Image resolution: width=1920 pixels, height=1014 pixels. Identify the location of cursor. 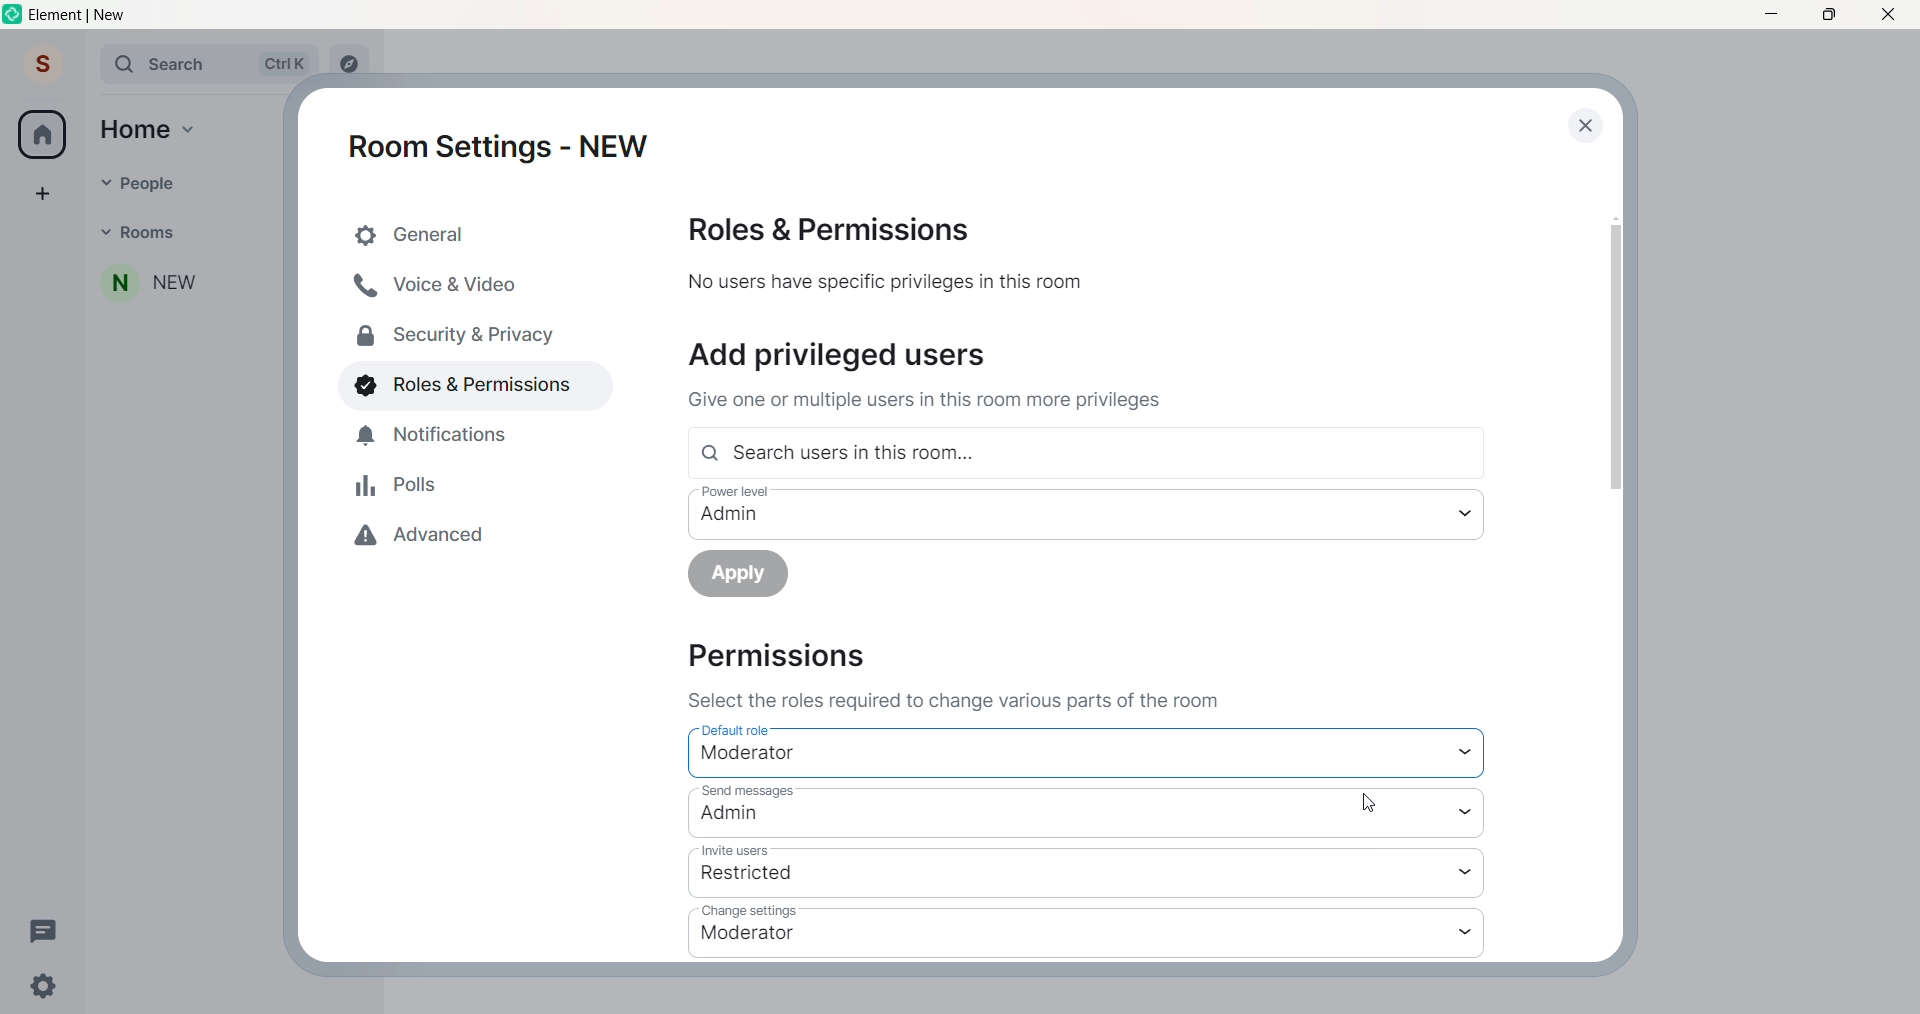
(1371, 803).